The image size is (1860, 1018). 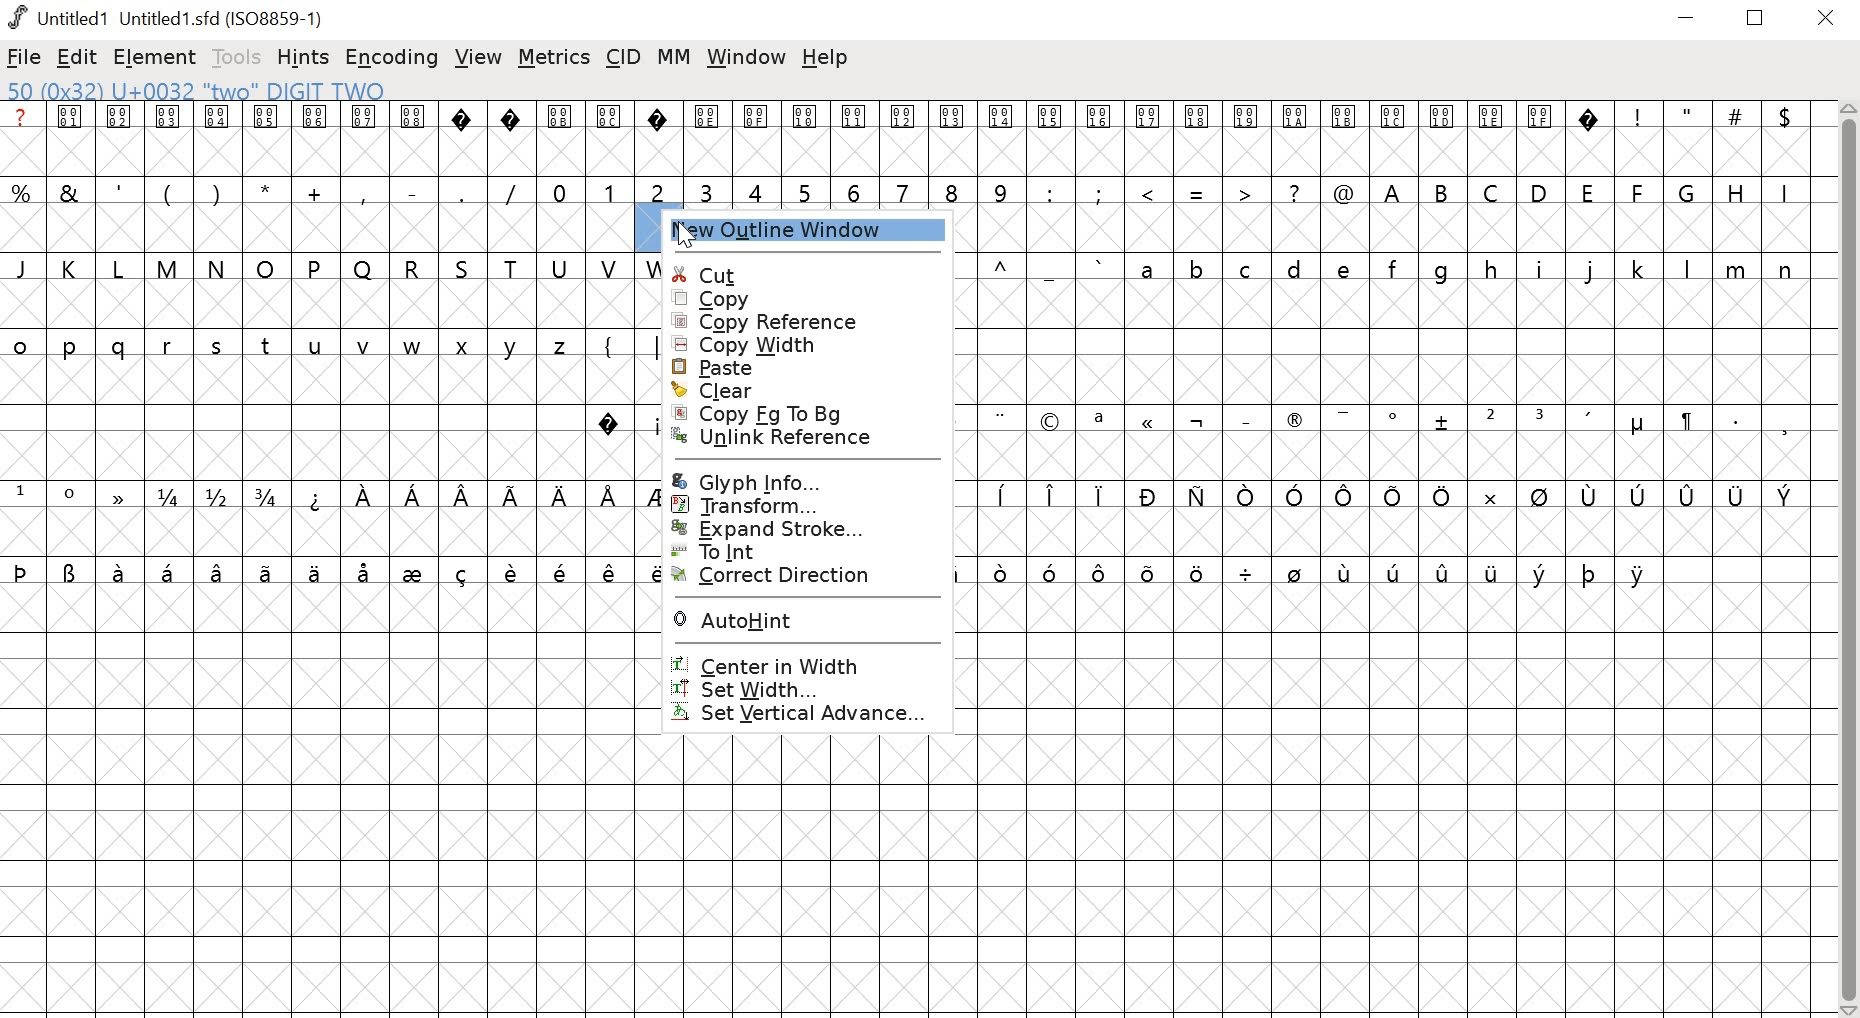 What do you see at coordinates (800, 414) in the screenshot?
I see `copy fg to bg` at bounding box center [800, 414].